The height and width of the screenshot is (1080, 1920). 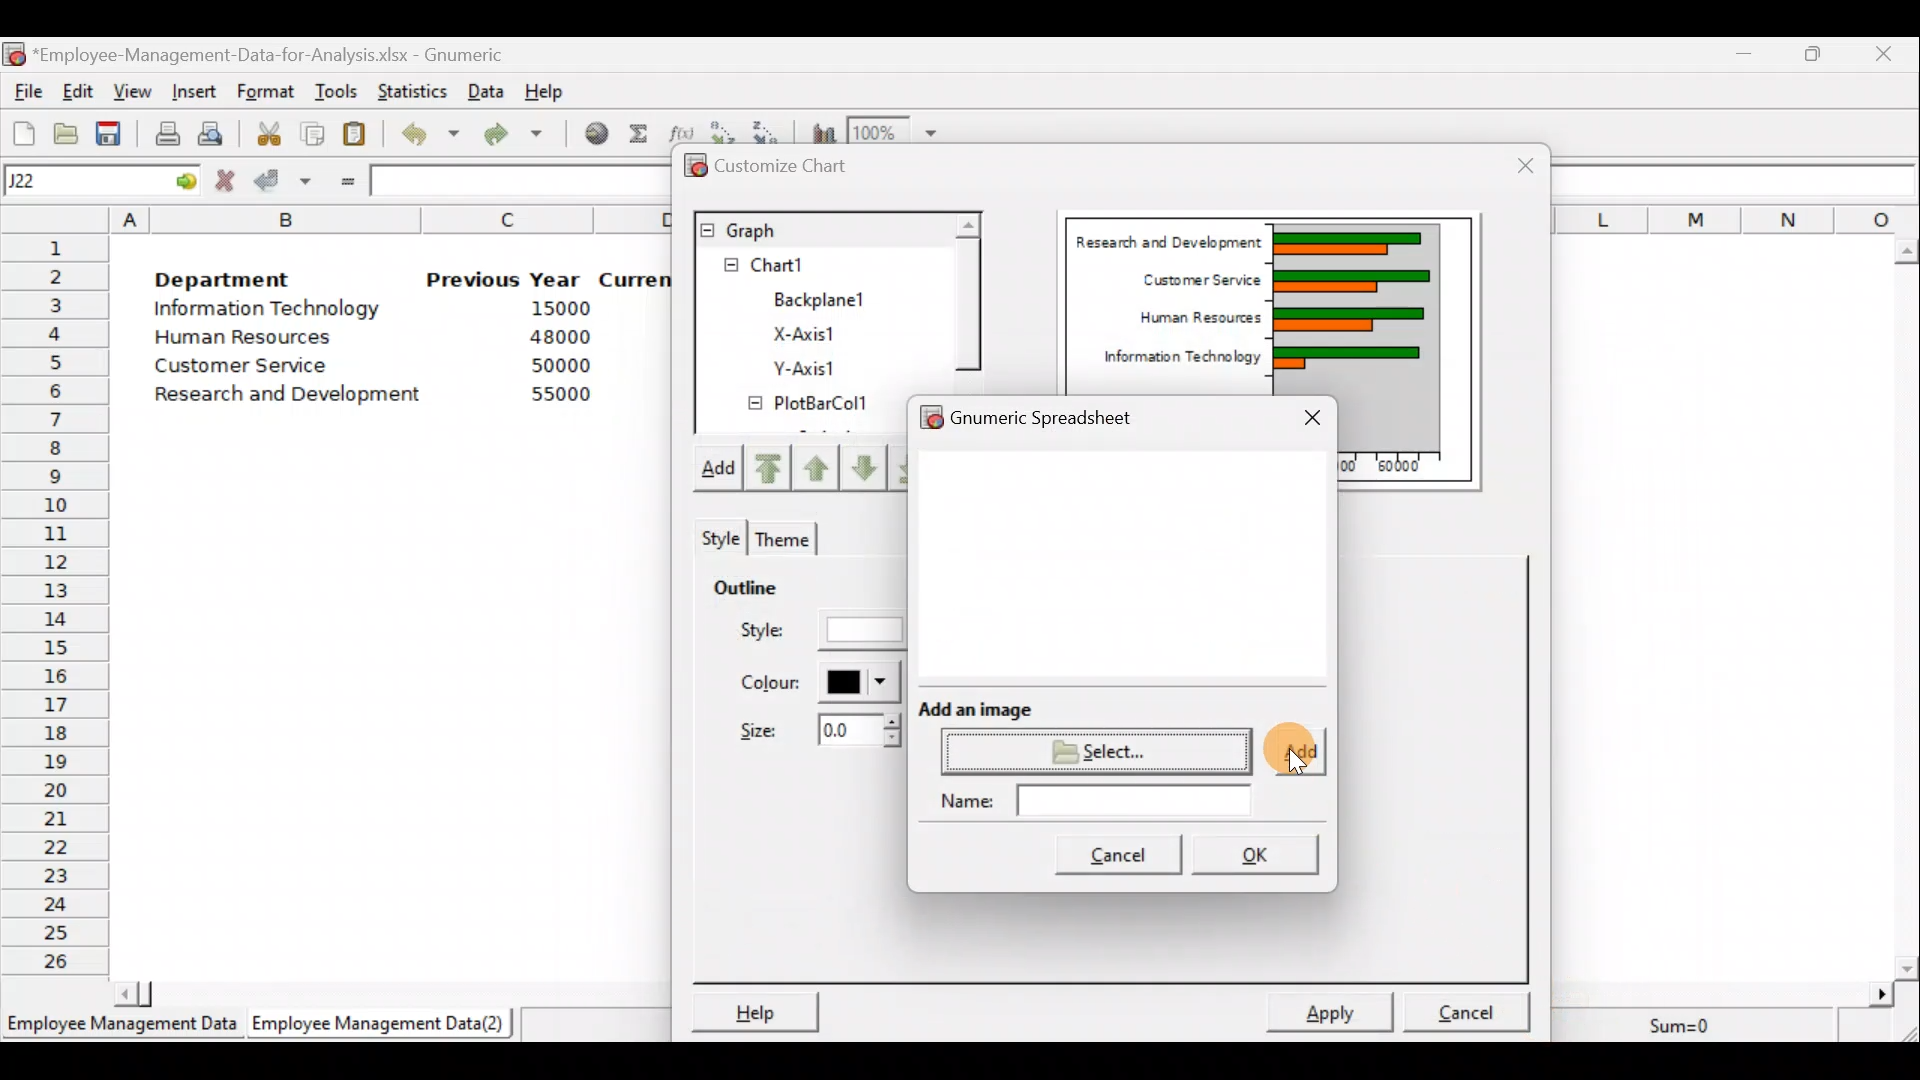 What do you see at coordinates (1513, 164) in the screenshot?
I see `Close` at bounding box center [1513, 164].